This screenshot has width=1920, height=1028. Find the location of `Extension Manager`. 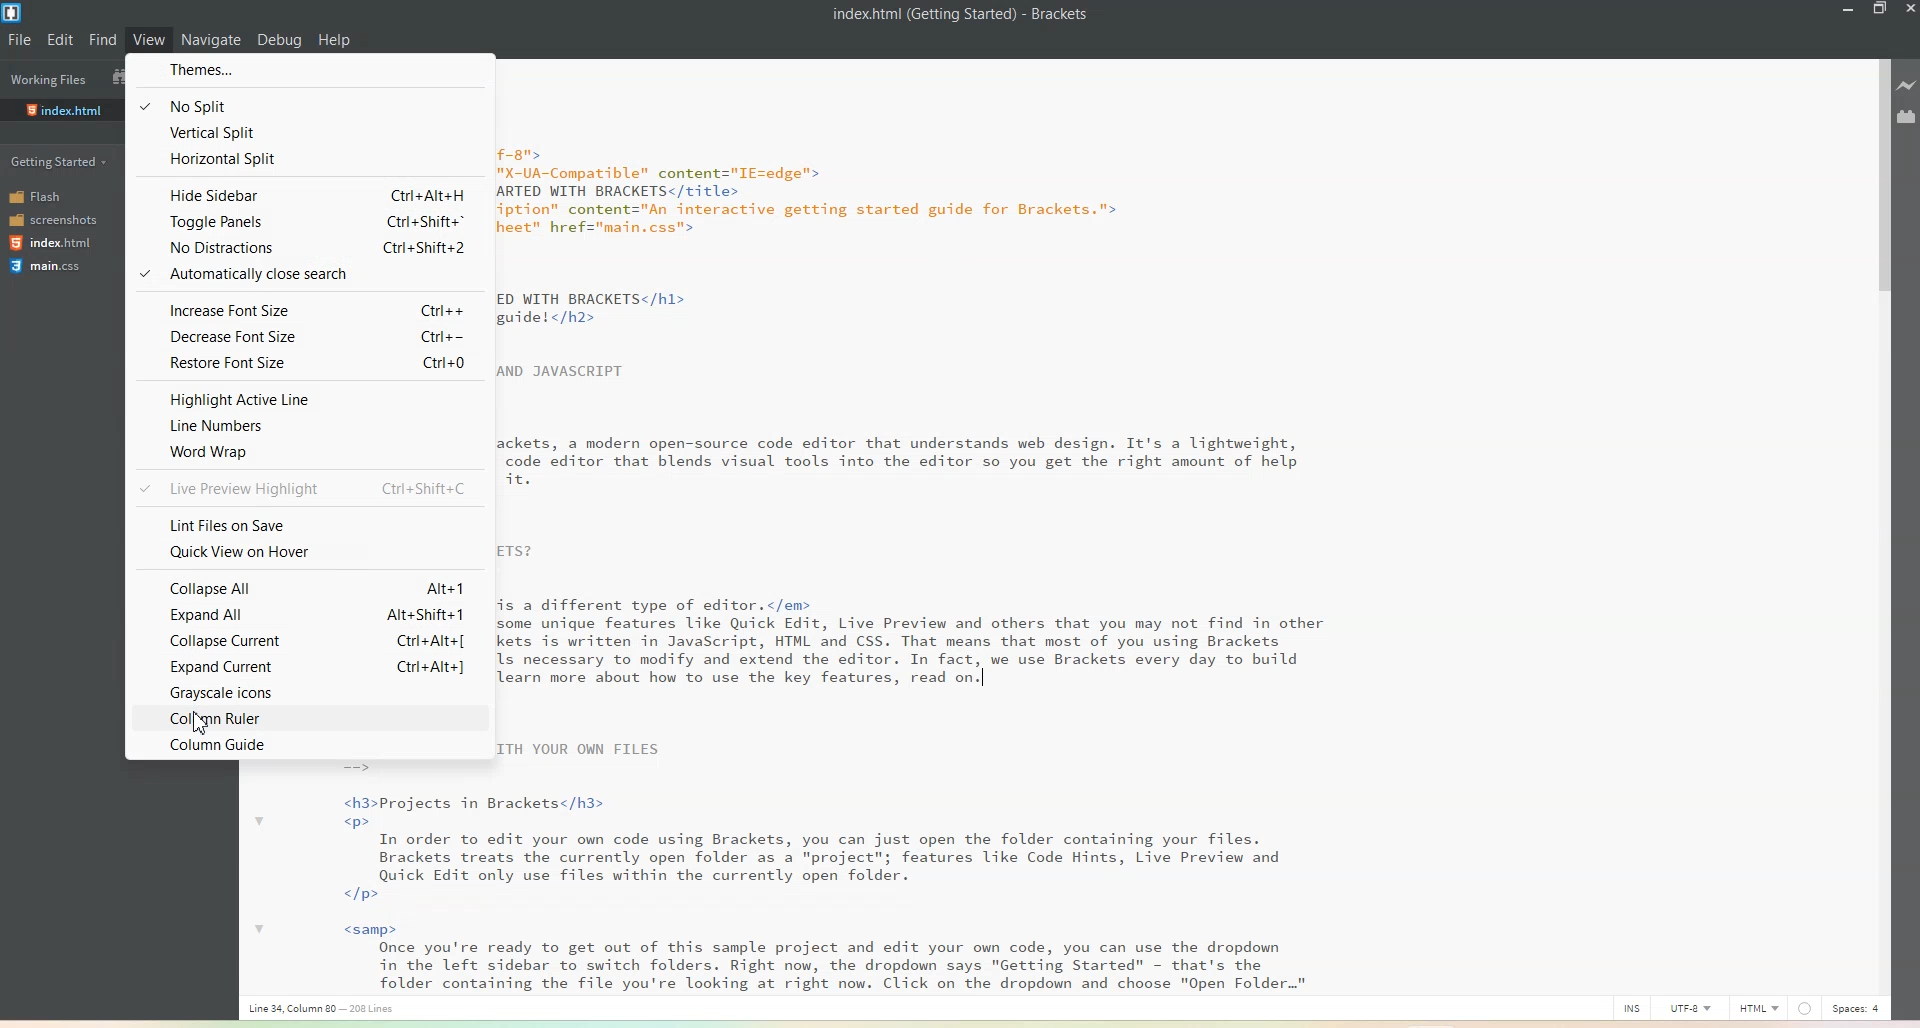

Extension Manager is located at coordinates (1907, 116).